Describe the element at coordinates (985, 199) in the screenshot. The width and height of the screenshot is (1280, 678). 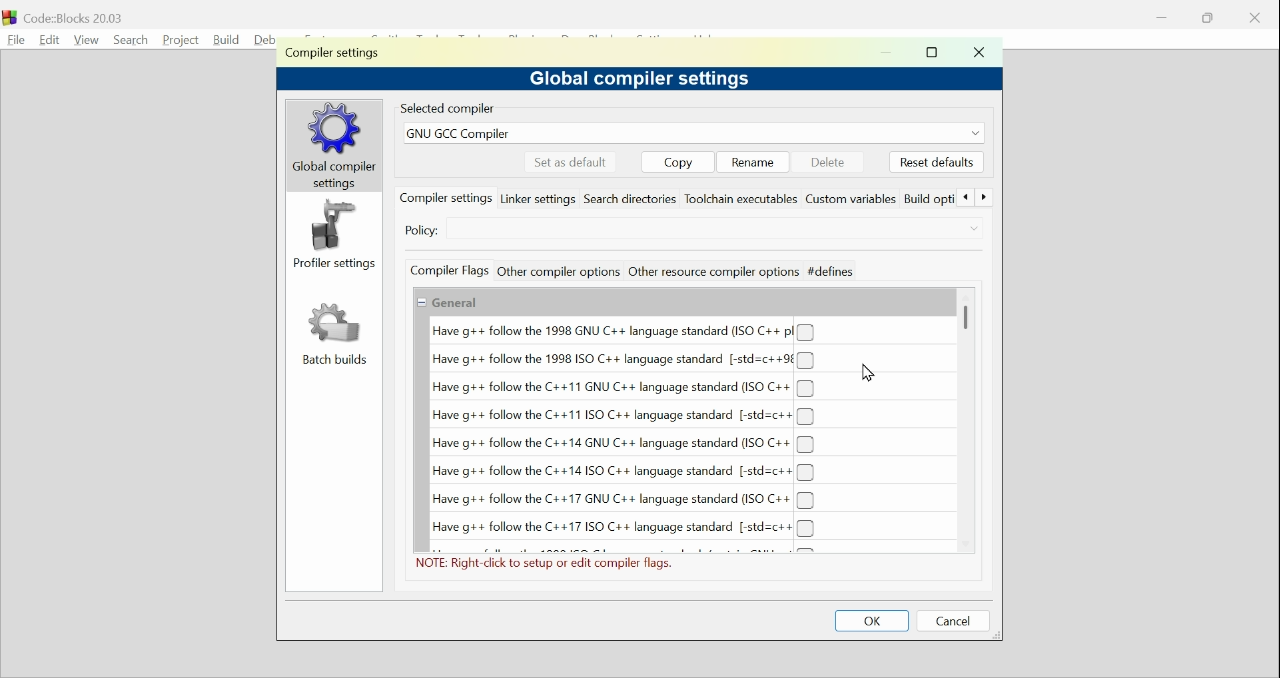
I see `Forward` at that location.